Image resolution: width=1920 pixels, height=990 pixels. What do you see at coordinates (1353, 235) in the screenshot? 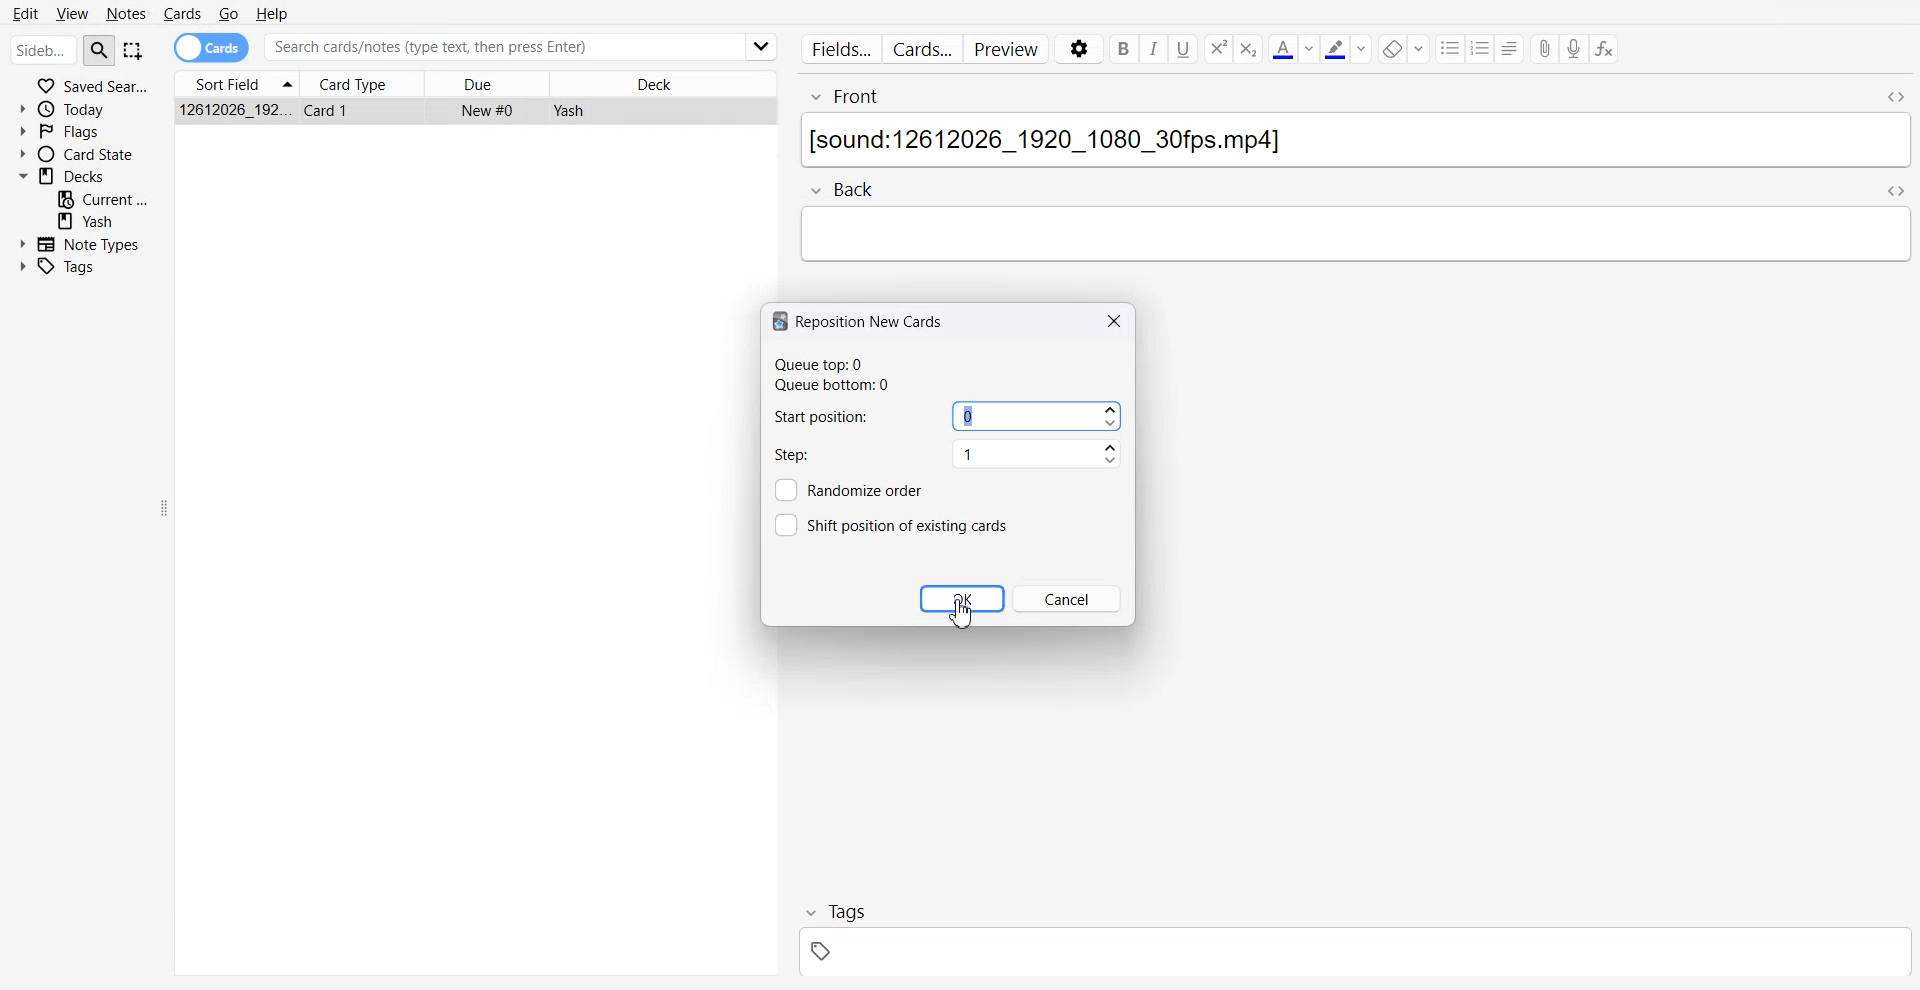
I see `type` at bounding box center [1353, 235].